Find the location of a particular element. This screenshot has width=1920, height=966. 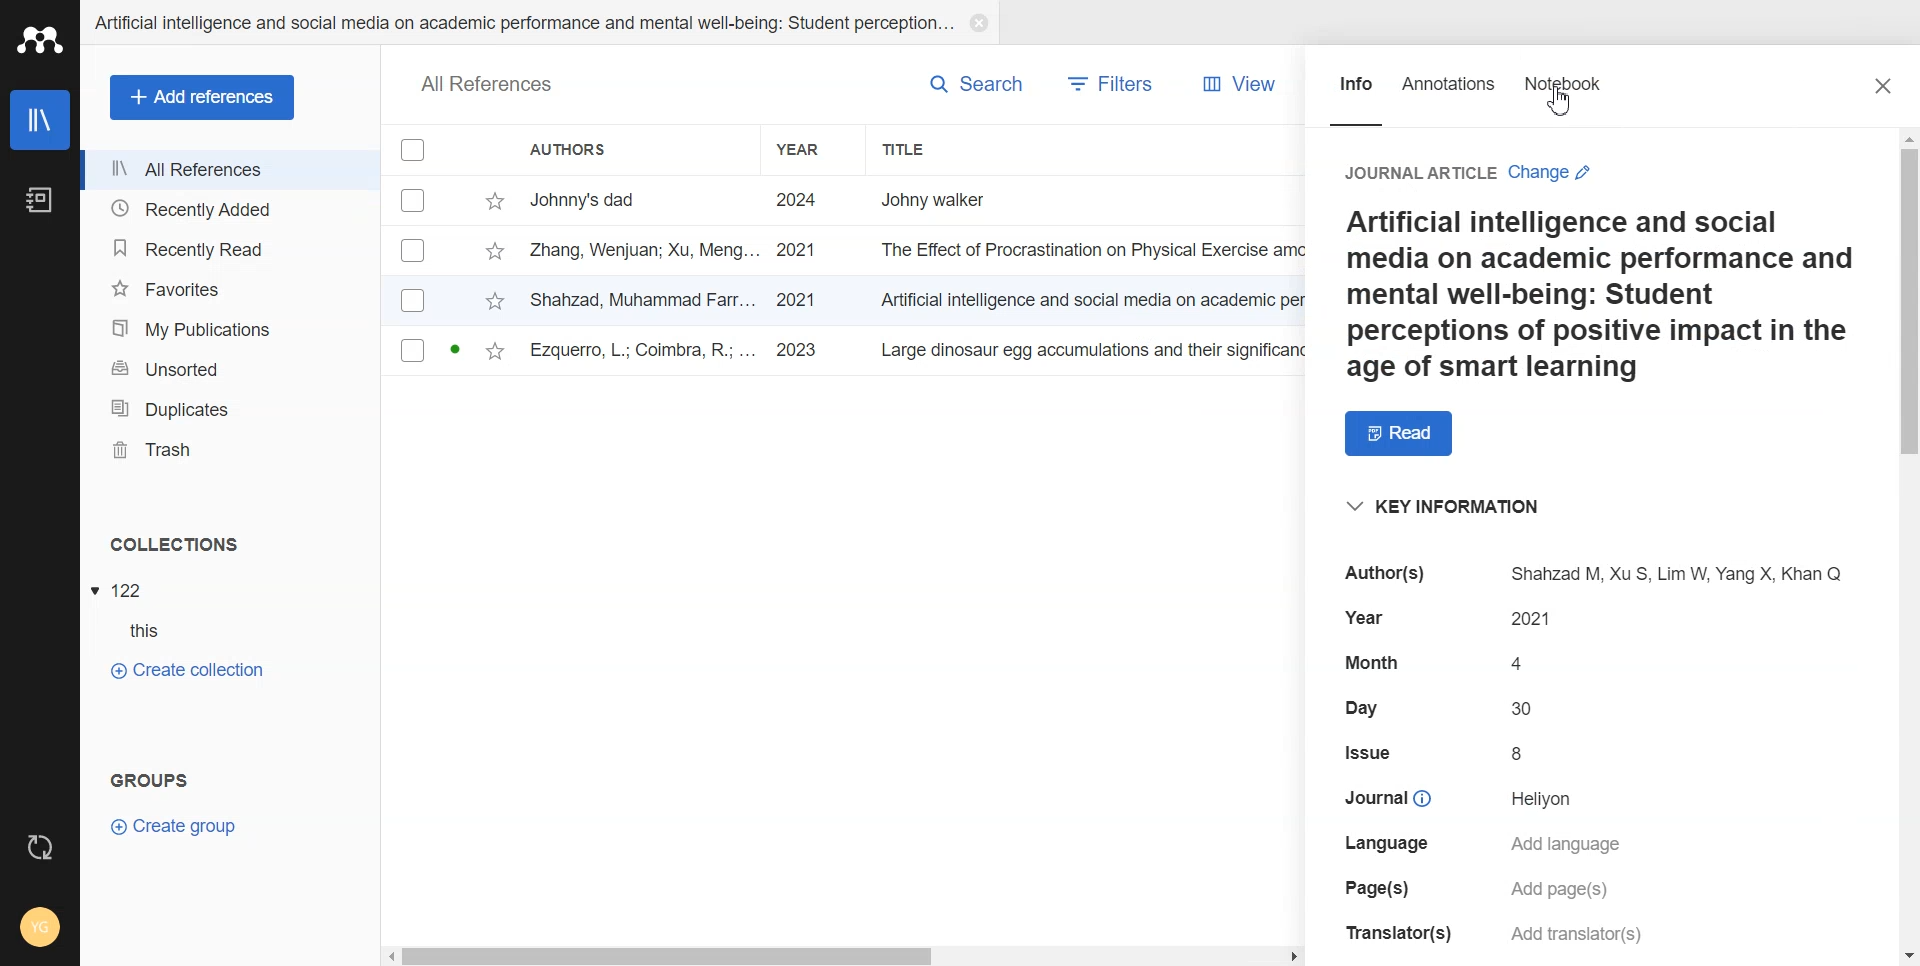

a paragraph on Ai and social media smart learning is located at coordinates (1599, 296).